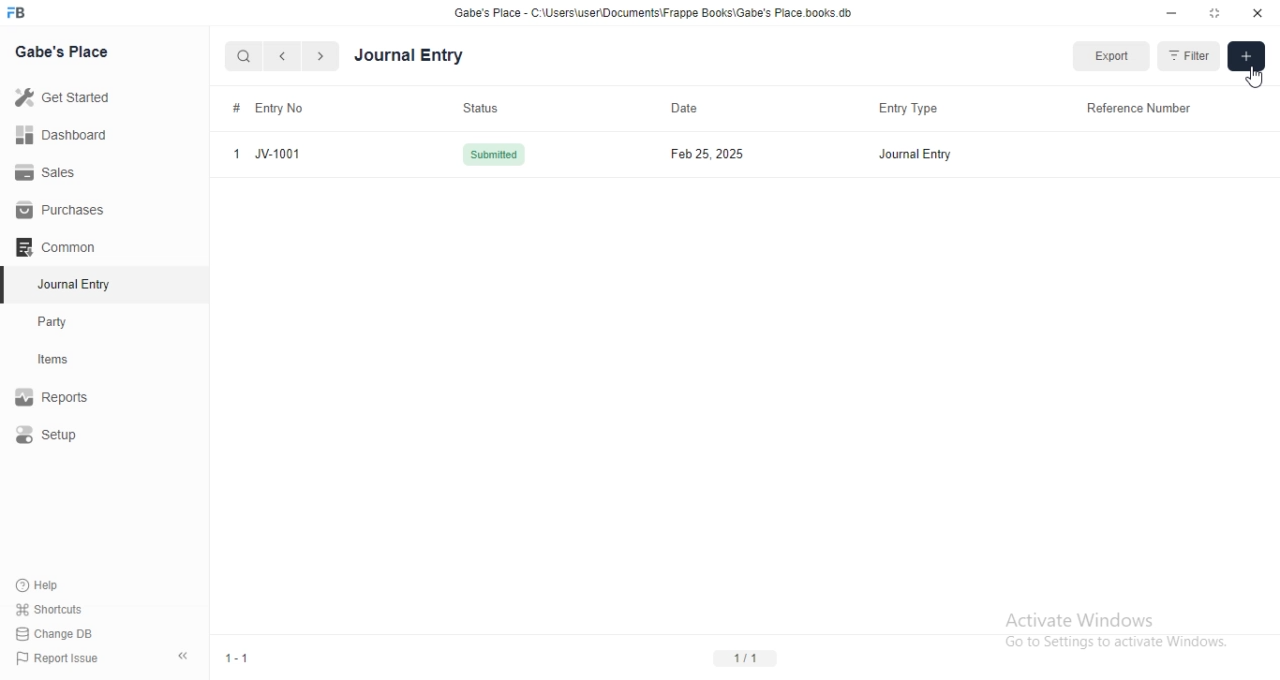 The width and height of the screenshot is (1280, 680). What do you see at coordinates (68, 101) in the screenshot?
I see `Get Started` at bounding box center [68, 101].